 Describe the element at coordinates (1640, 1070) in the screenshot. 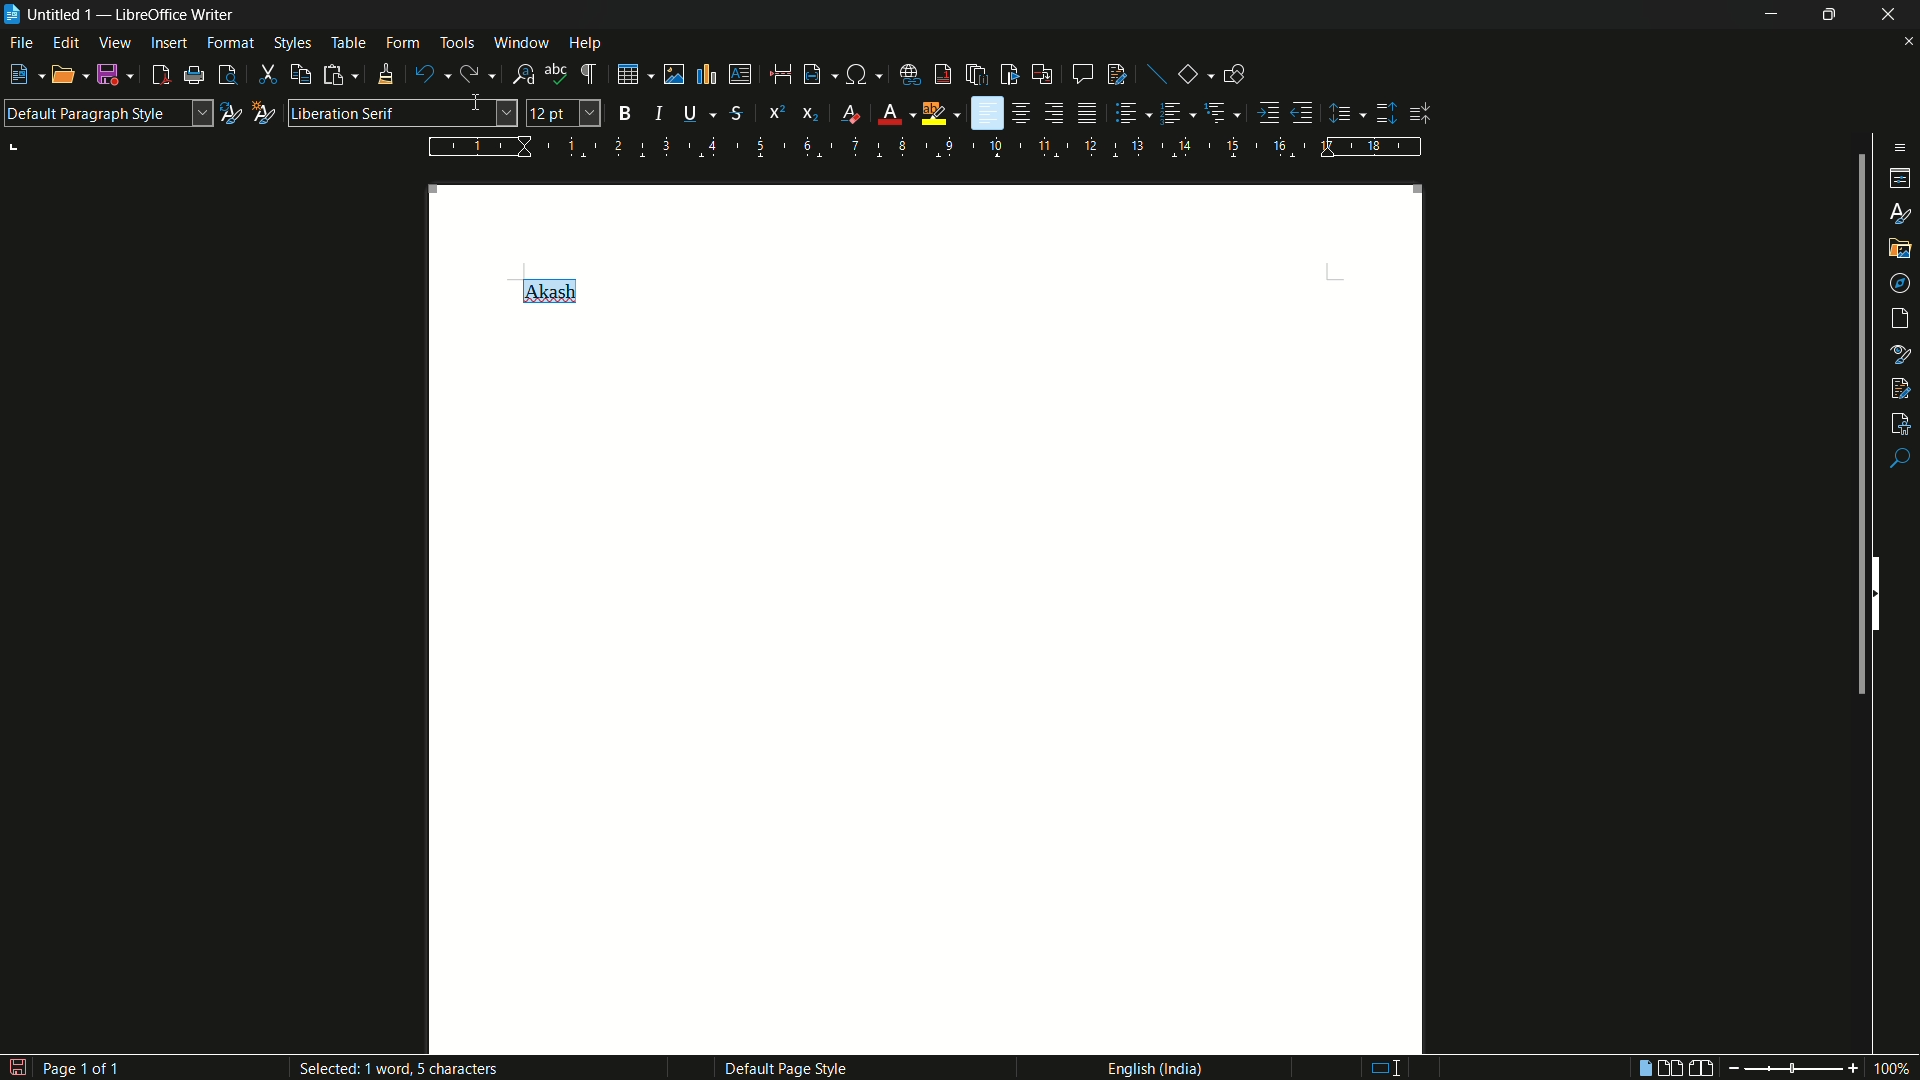

I see `single page` at that location.